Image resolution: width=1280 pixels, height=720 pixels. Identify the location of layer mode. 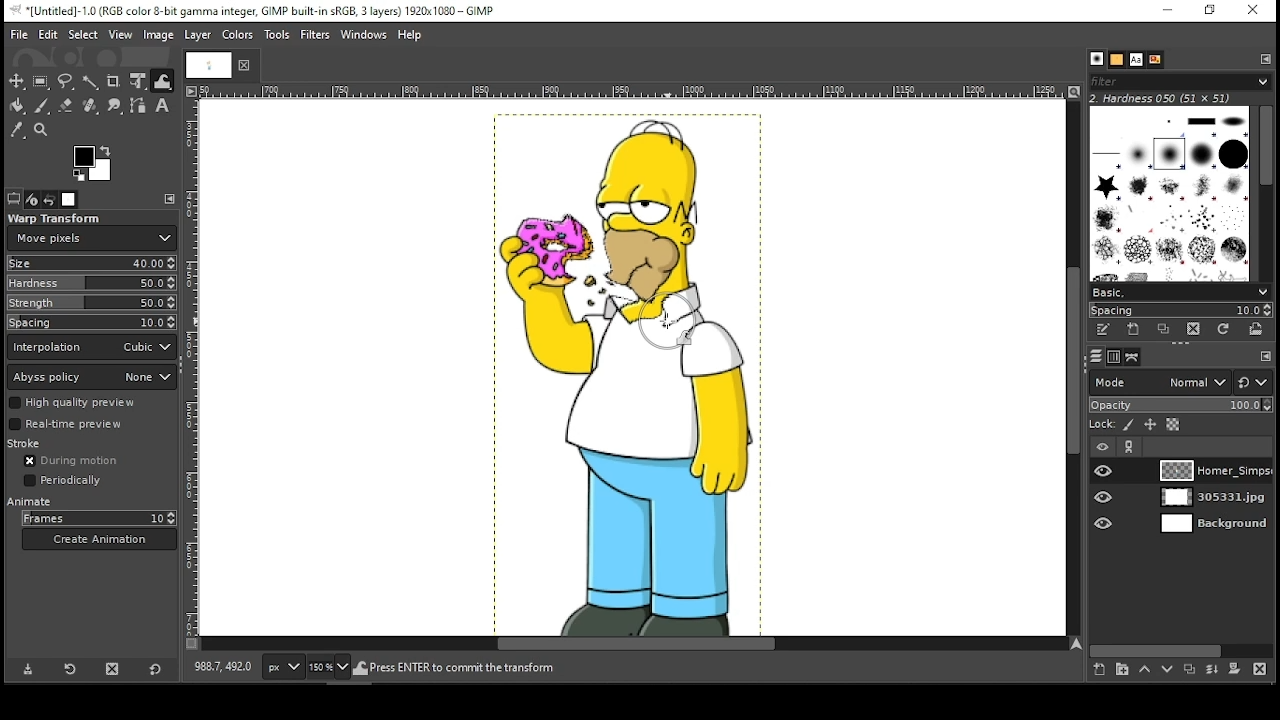
(1160, 382).